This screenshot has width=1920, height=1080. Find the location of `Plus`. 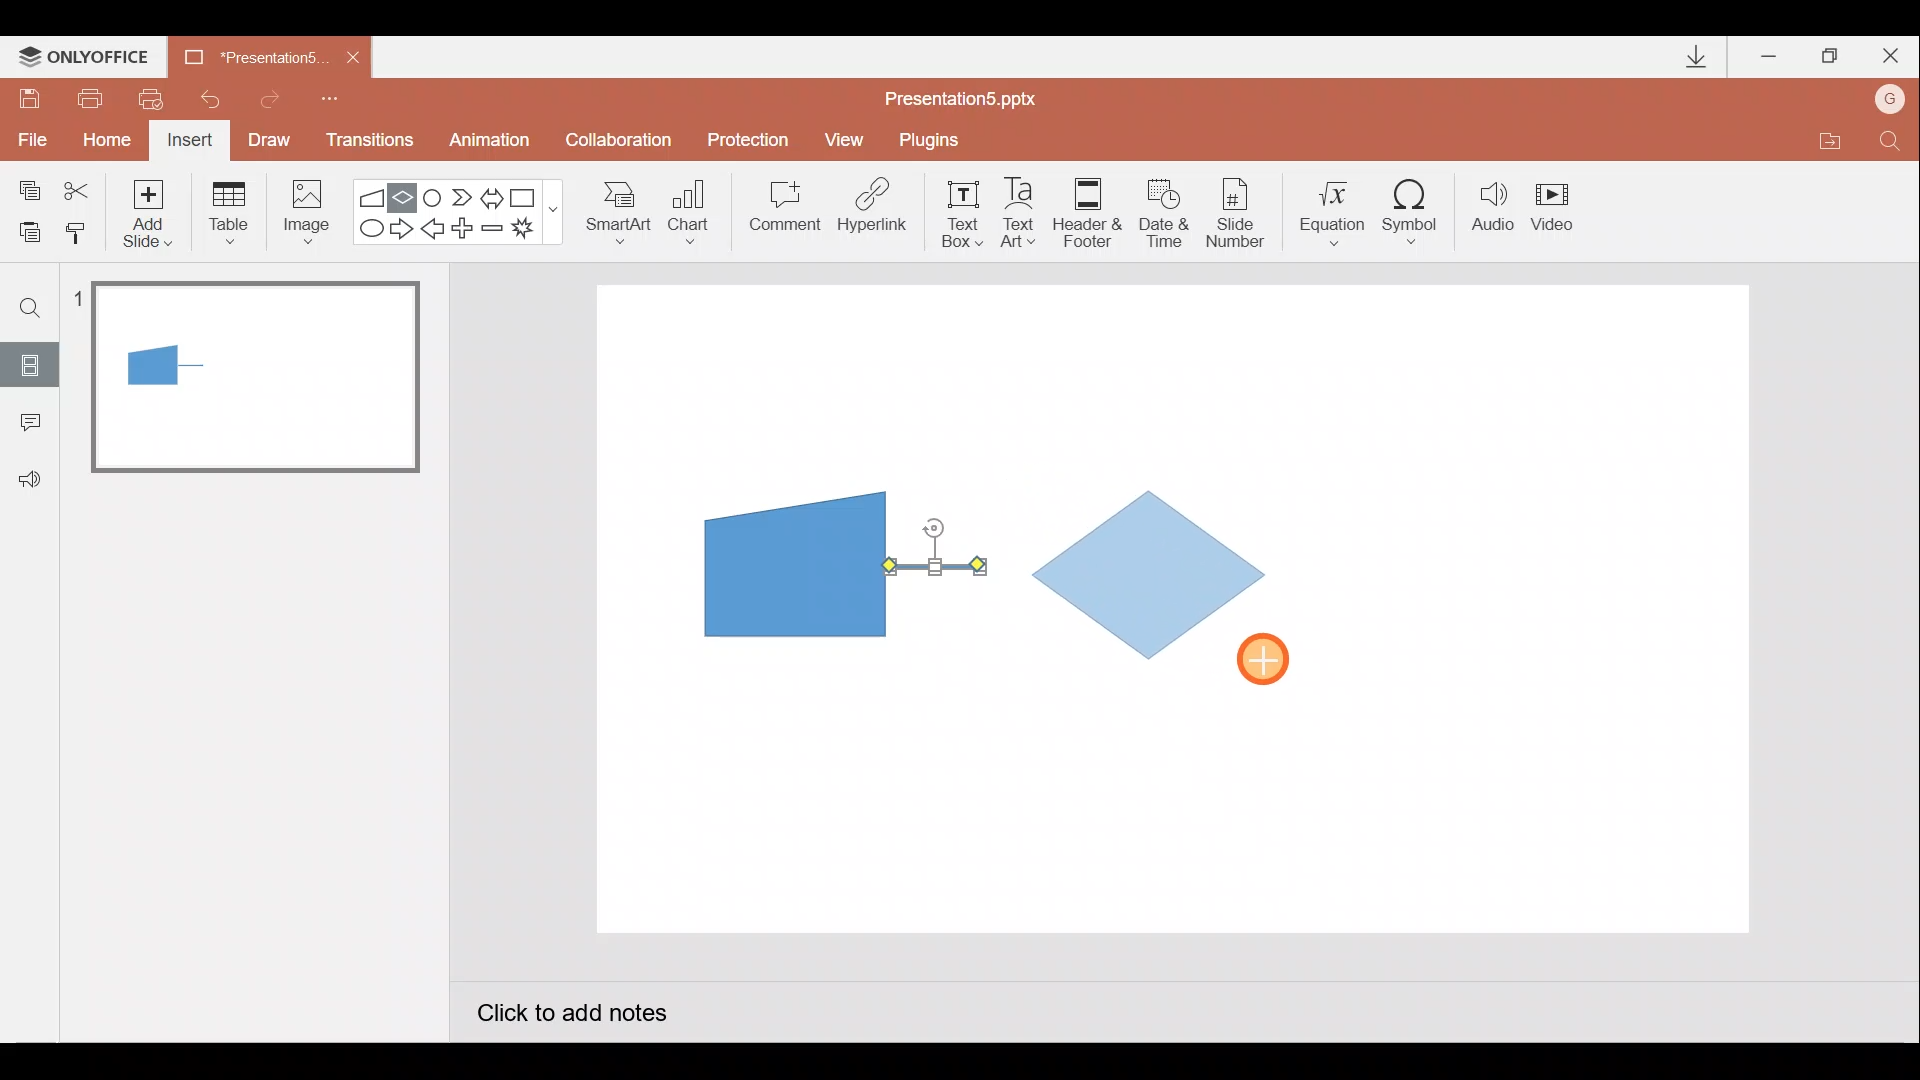

Plus is located at coordinates (466, 231).